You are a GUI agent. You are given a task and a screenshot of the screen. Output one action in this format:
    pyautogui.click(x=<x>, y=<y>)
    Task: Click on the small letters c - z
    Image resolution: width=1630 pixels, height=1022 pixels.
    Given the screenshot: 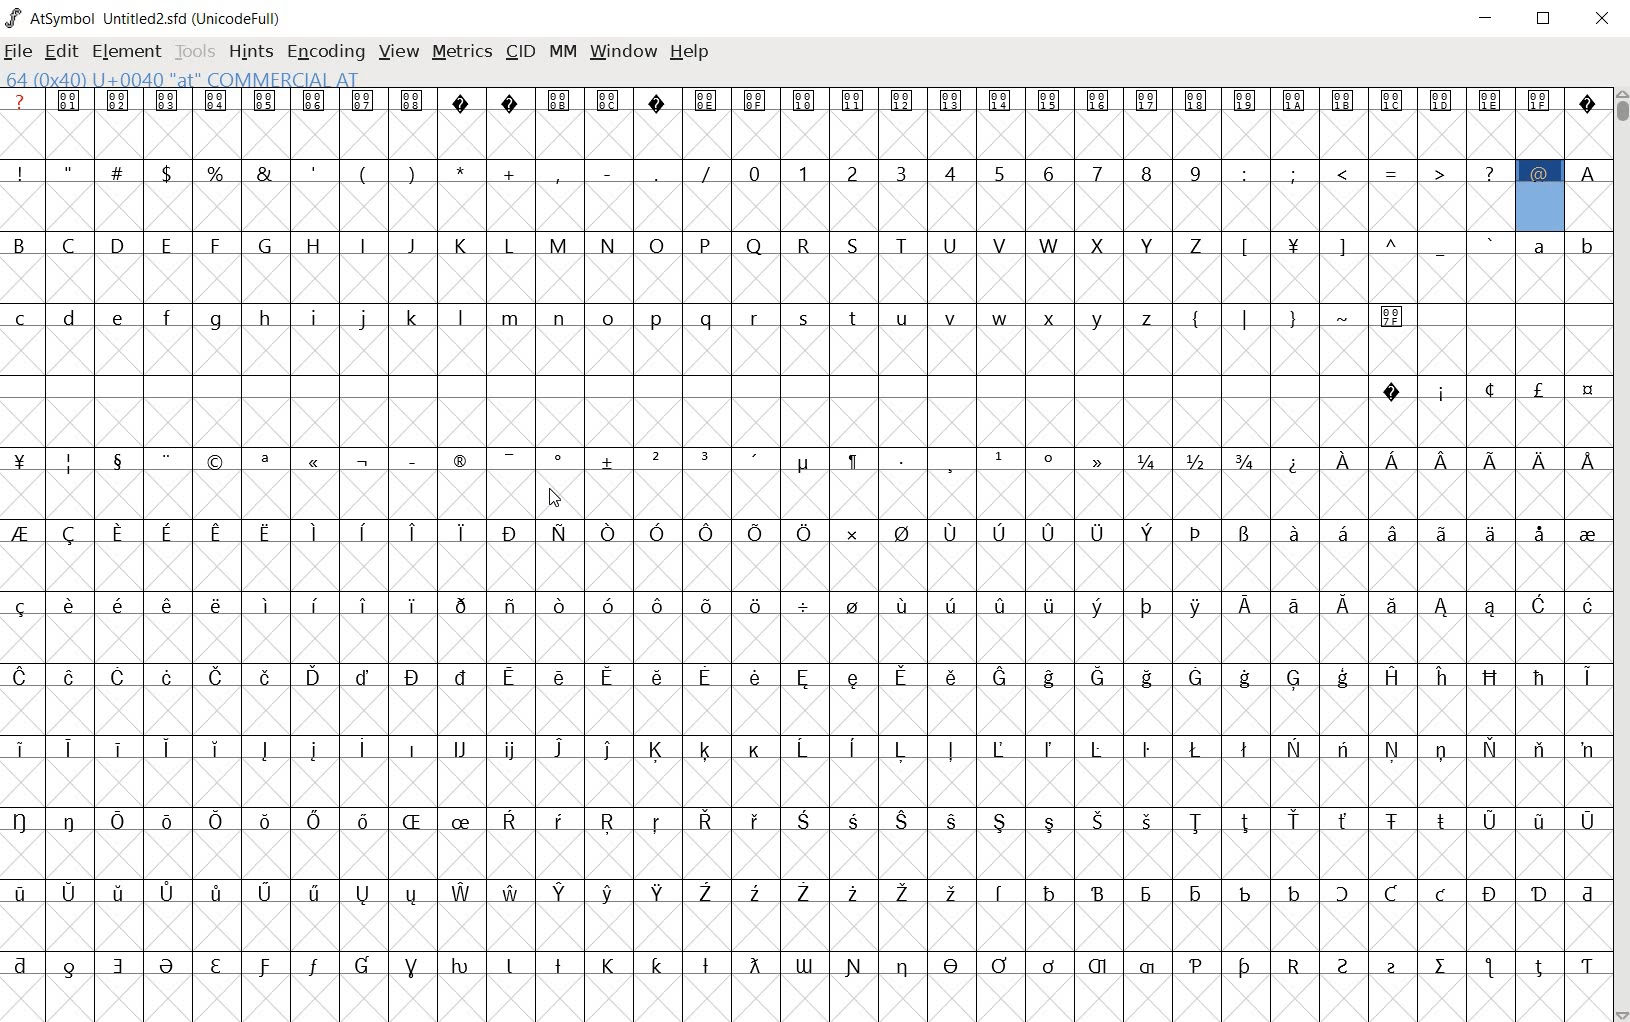 What is the action you would take?
    pyautogui.click(x=585, y=315)
    